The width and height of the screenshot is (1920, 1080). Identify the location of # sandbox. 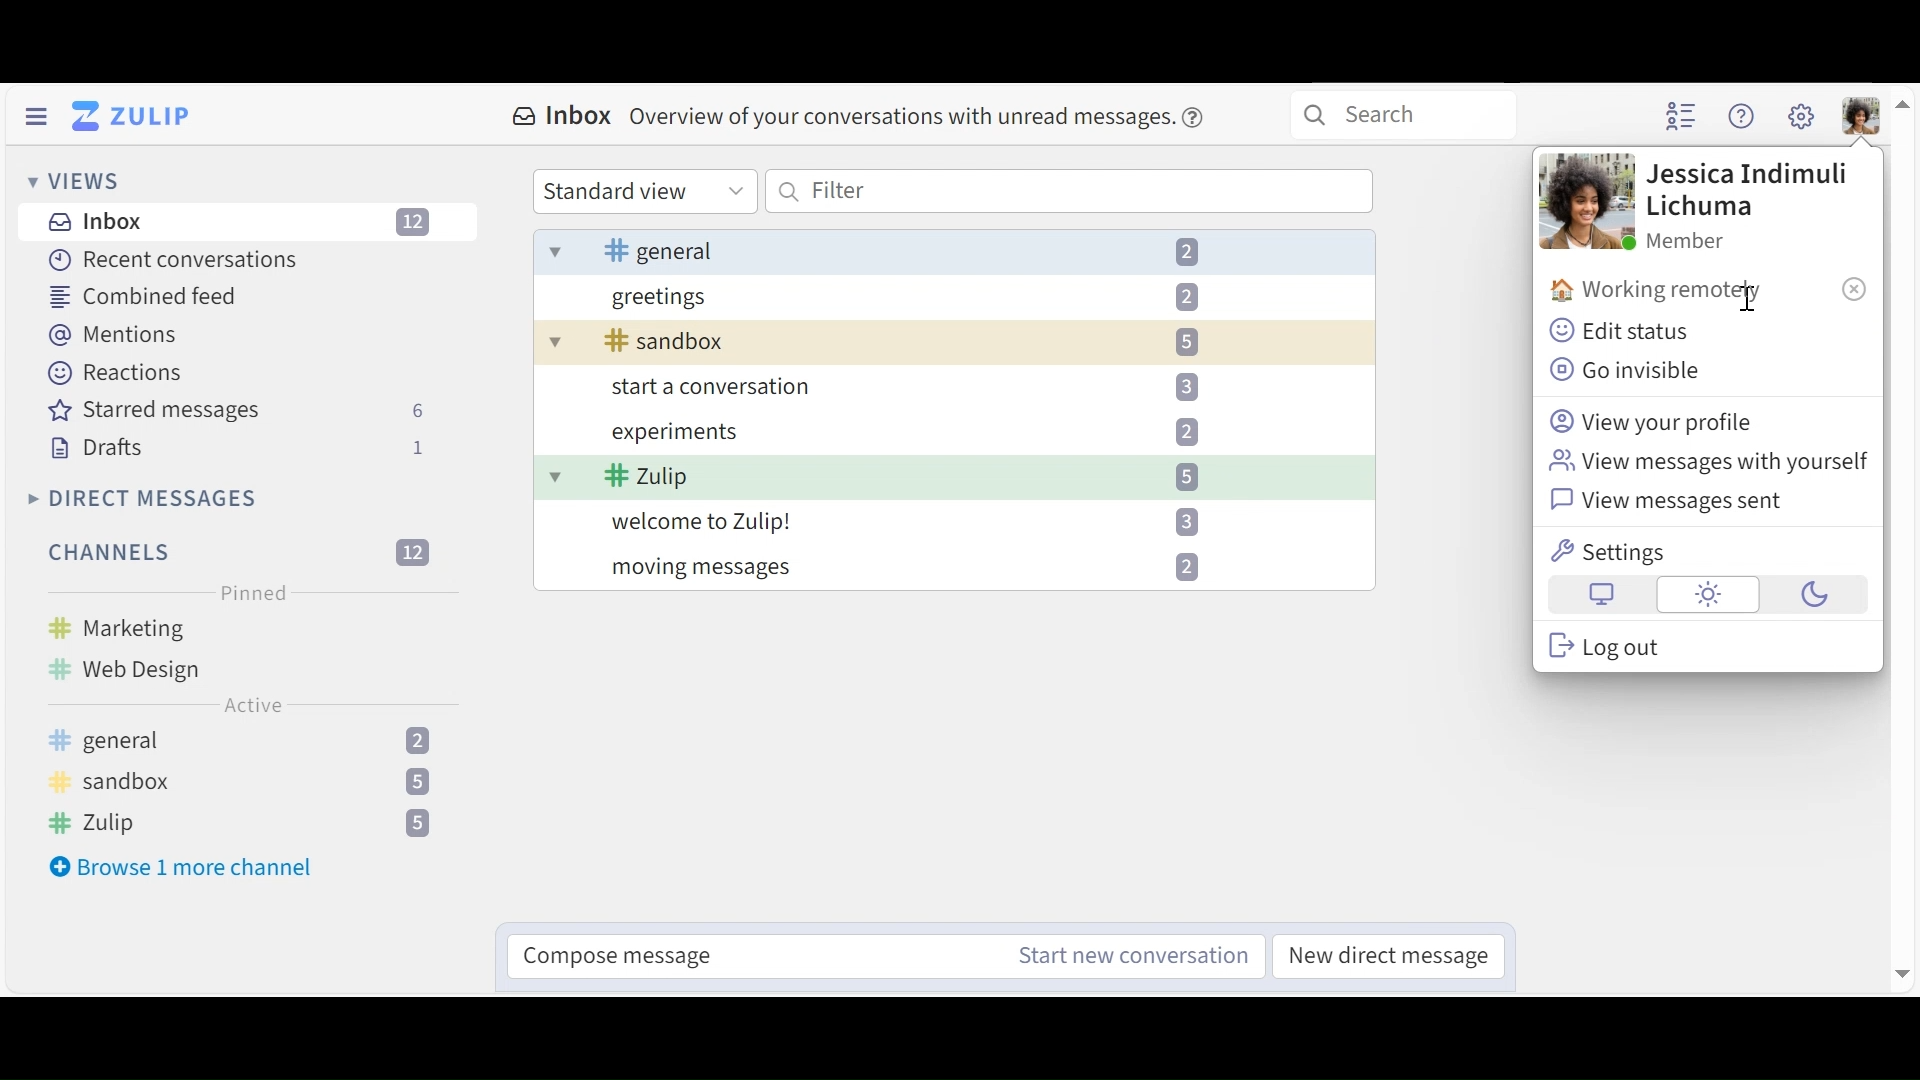
(651, 343).